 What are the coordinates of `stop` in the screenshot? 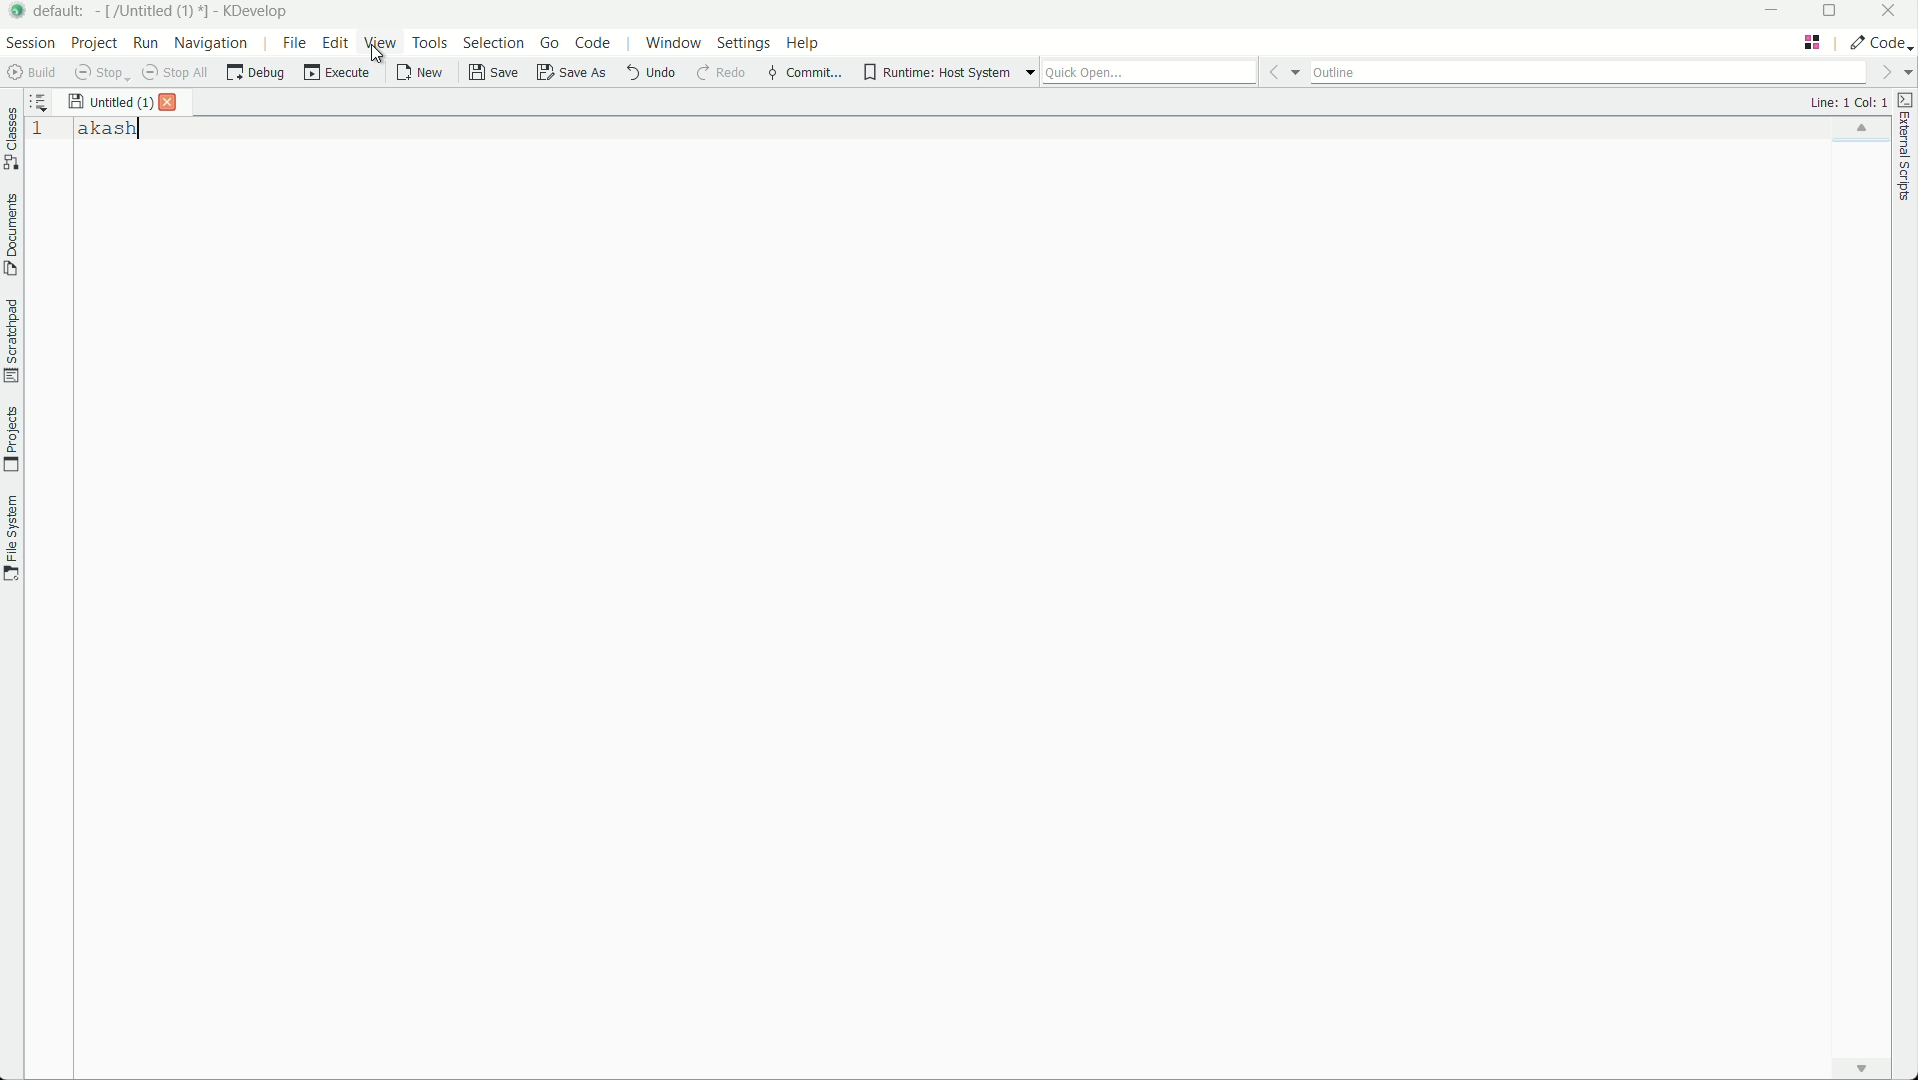 It's located at (100, 73).